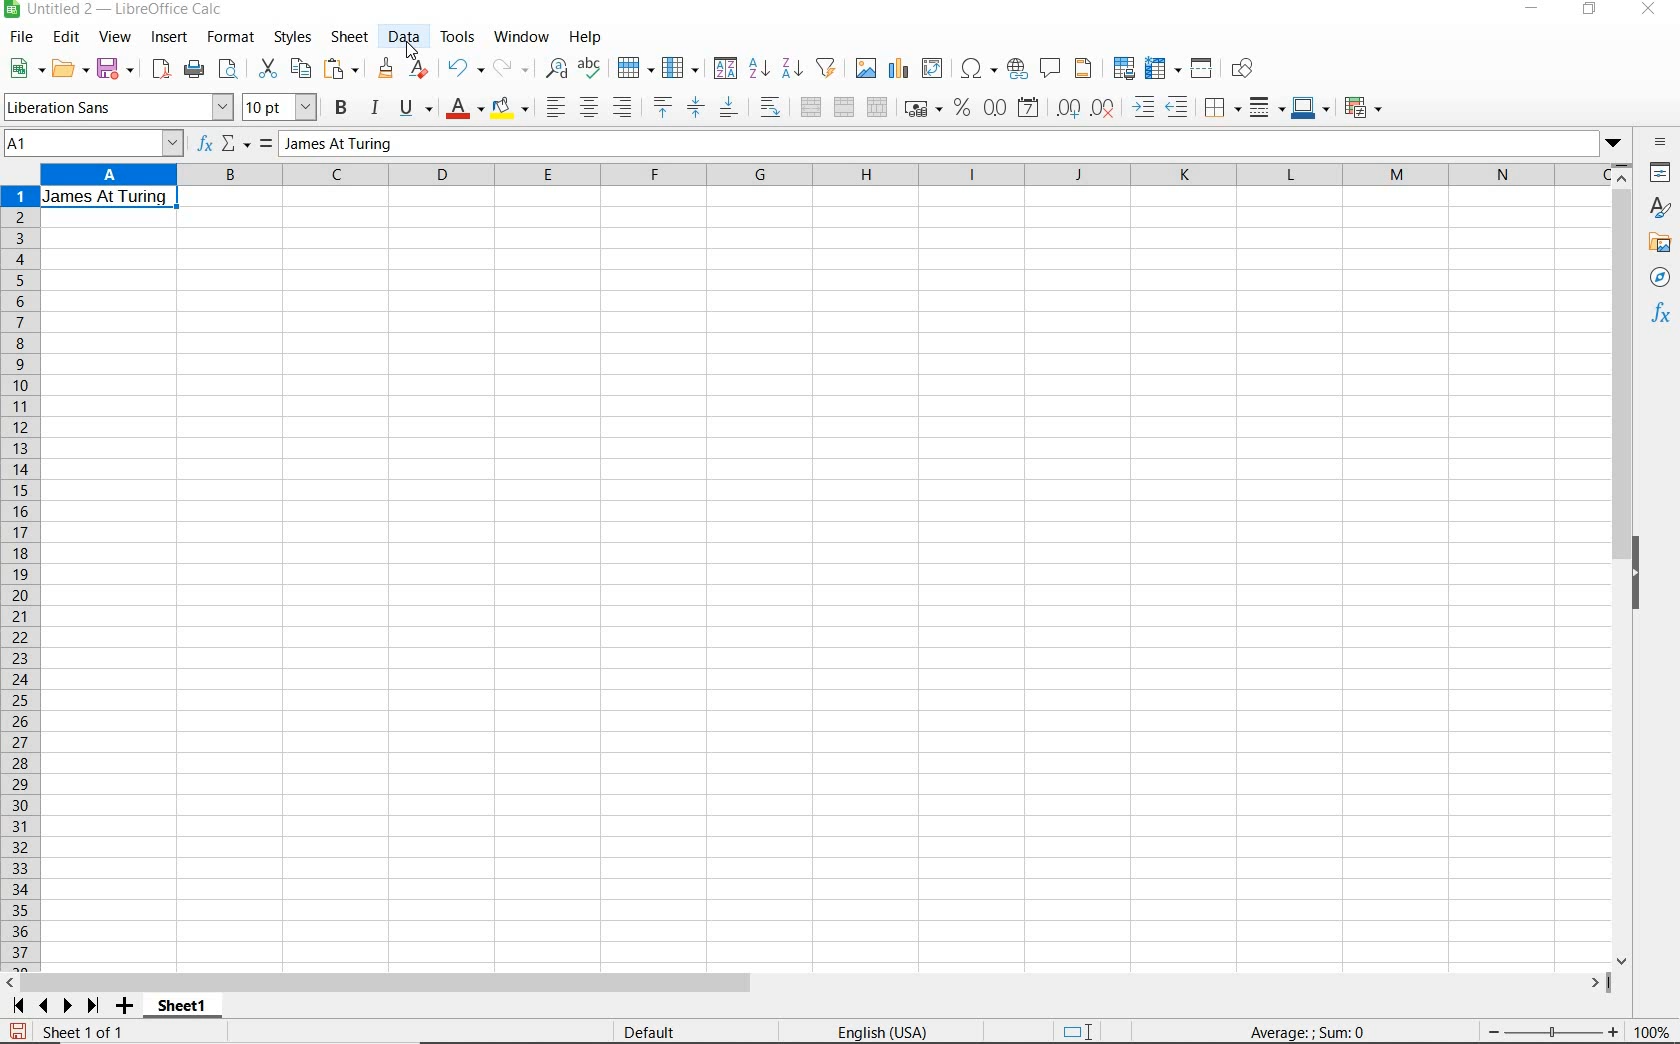 This screenshot has width=1680, height=1044. Describe the element at coordinates (416, 108) in the screenshot. I see `underline` at that location.